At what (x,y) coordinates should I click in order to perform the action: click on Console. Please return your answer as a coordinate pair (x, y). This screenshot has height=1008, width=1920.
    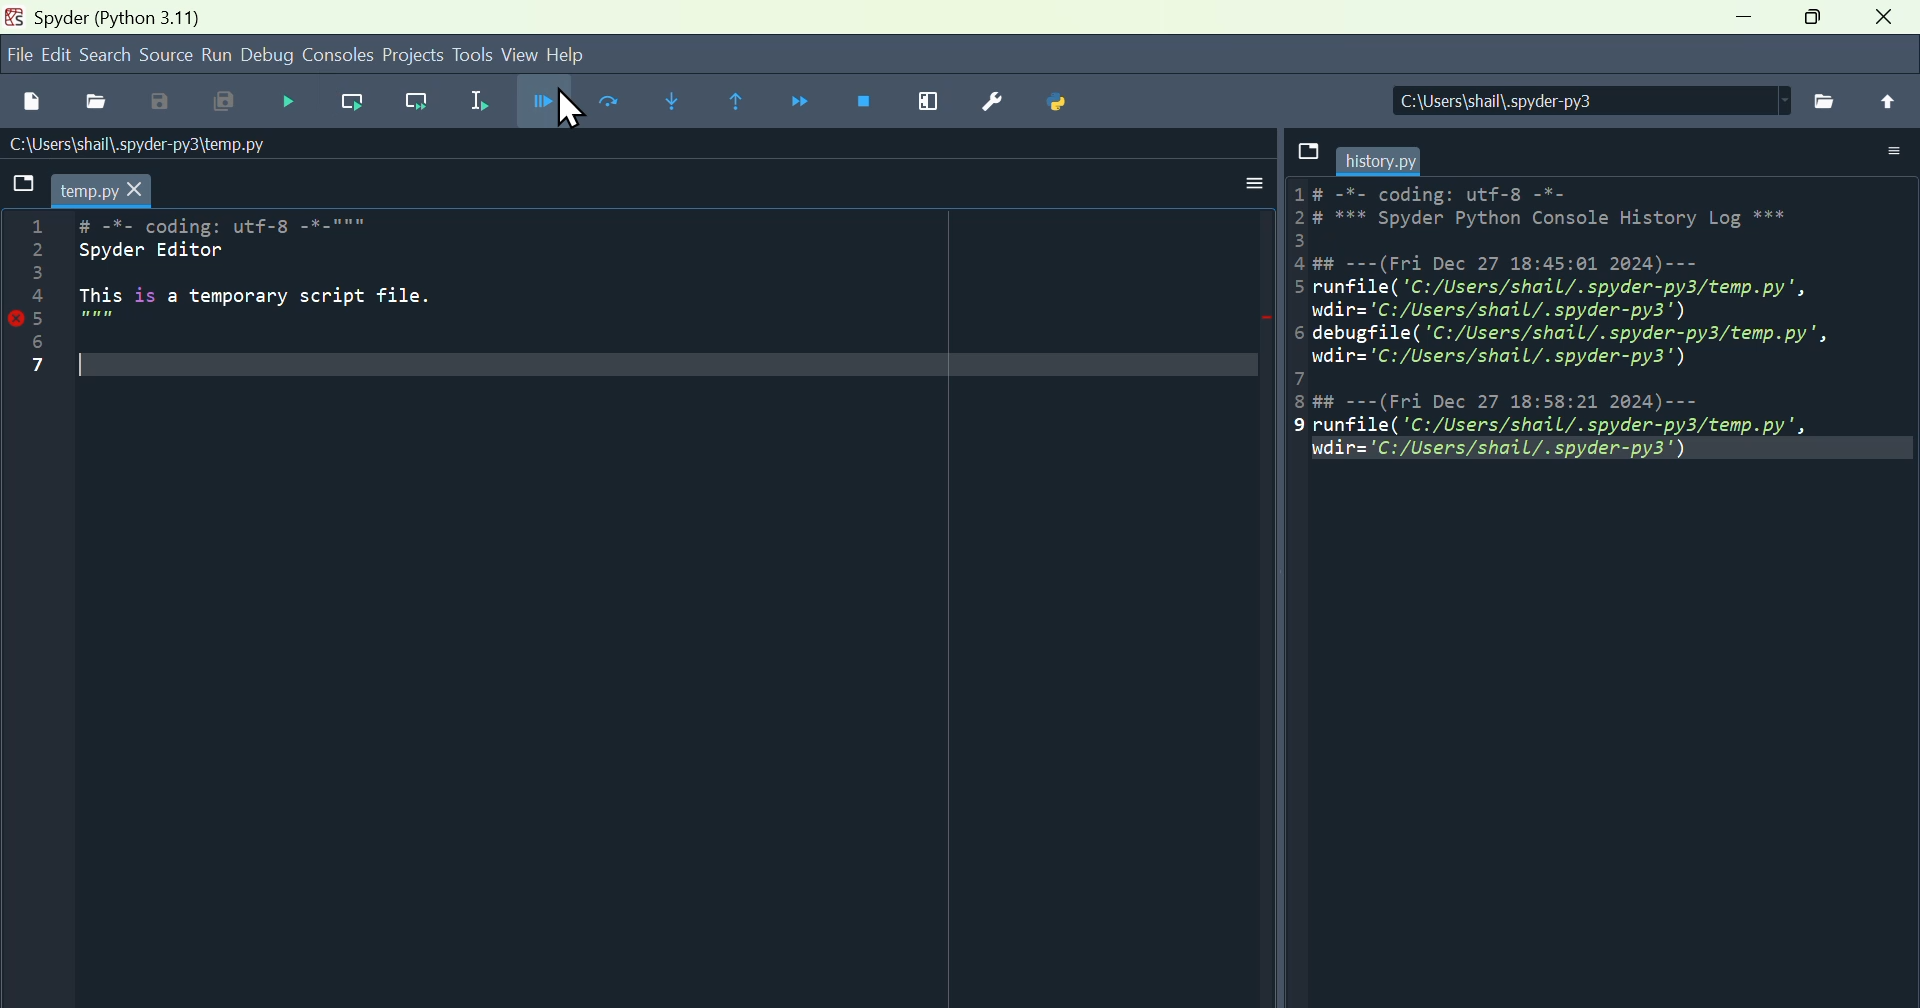
    Looking at the image, I should click on (334, 54).